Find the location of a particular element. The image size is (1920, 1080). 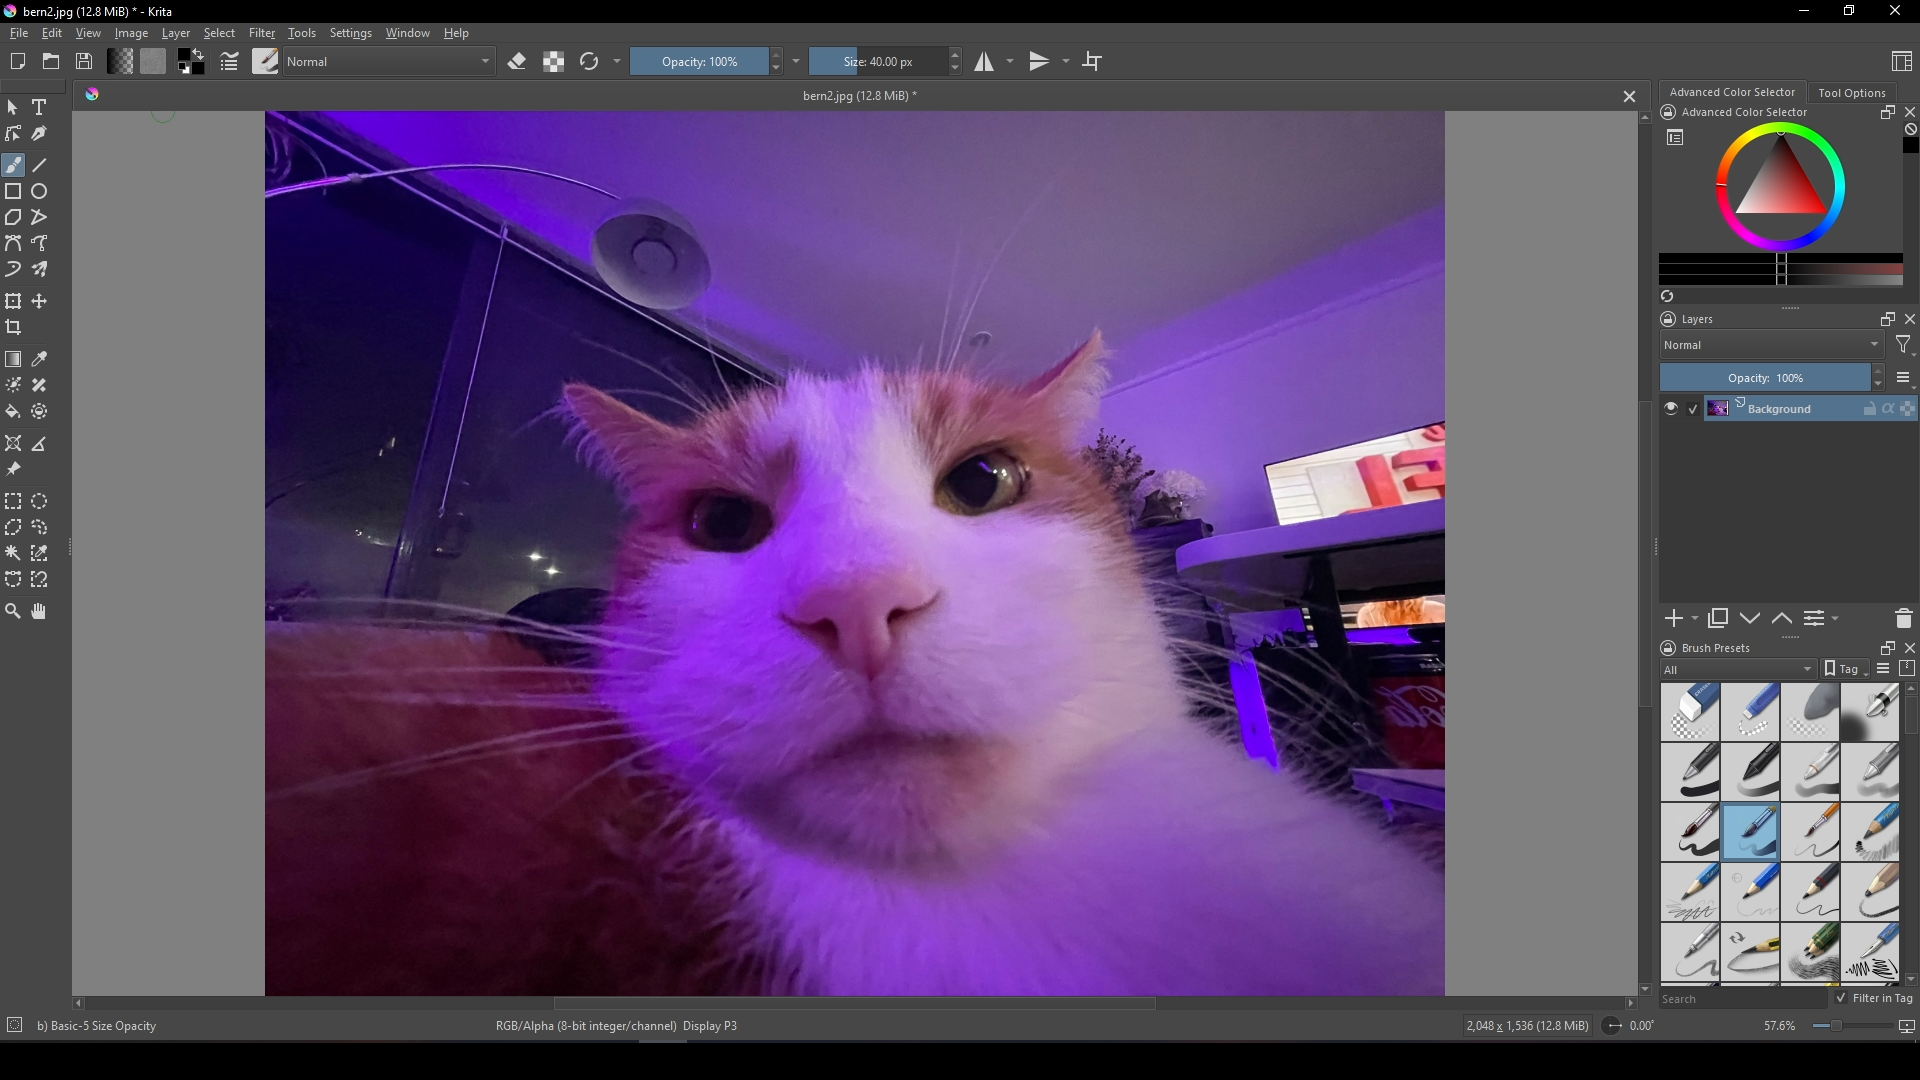

Draw a gradient is located at coordinates (15, 359).